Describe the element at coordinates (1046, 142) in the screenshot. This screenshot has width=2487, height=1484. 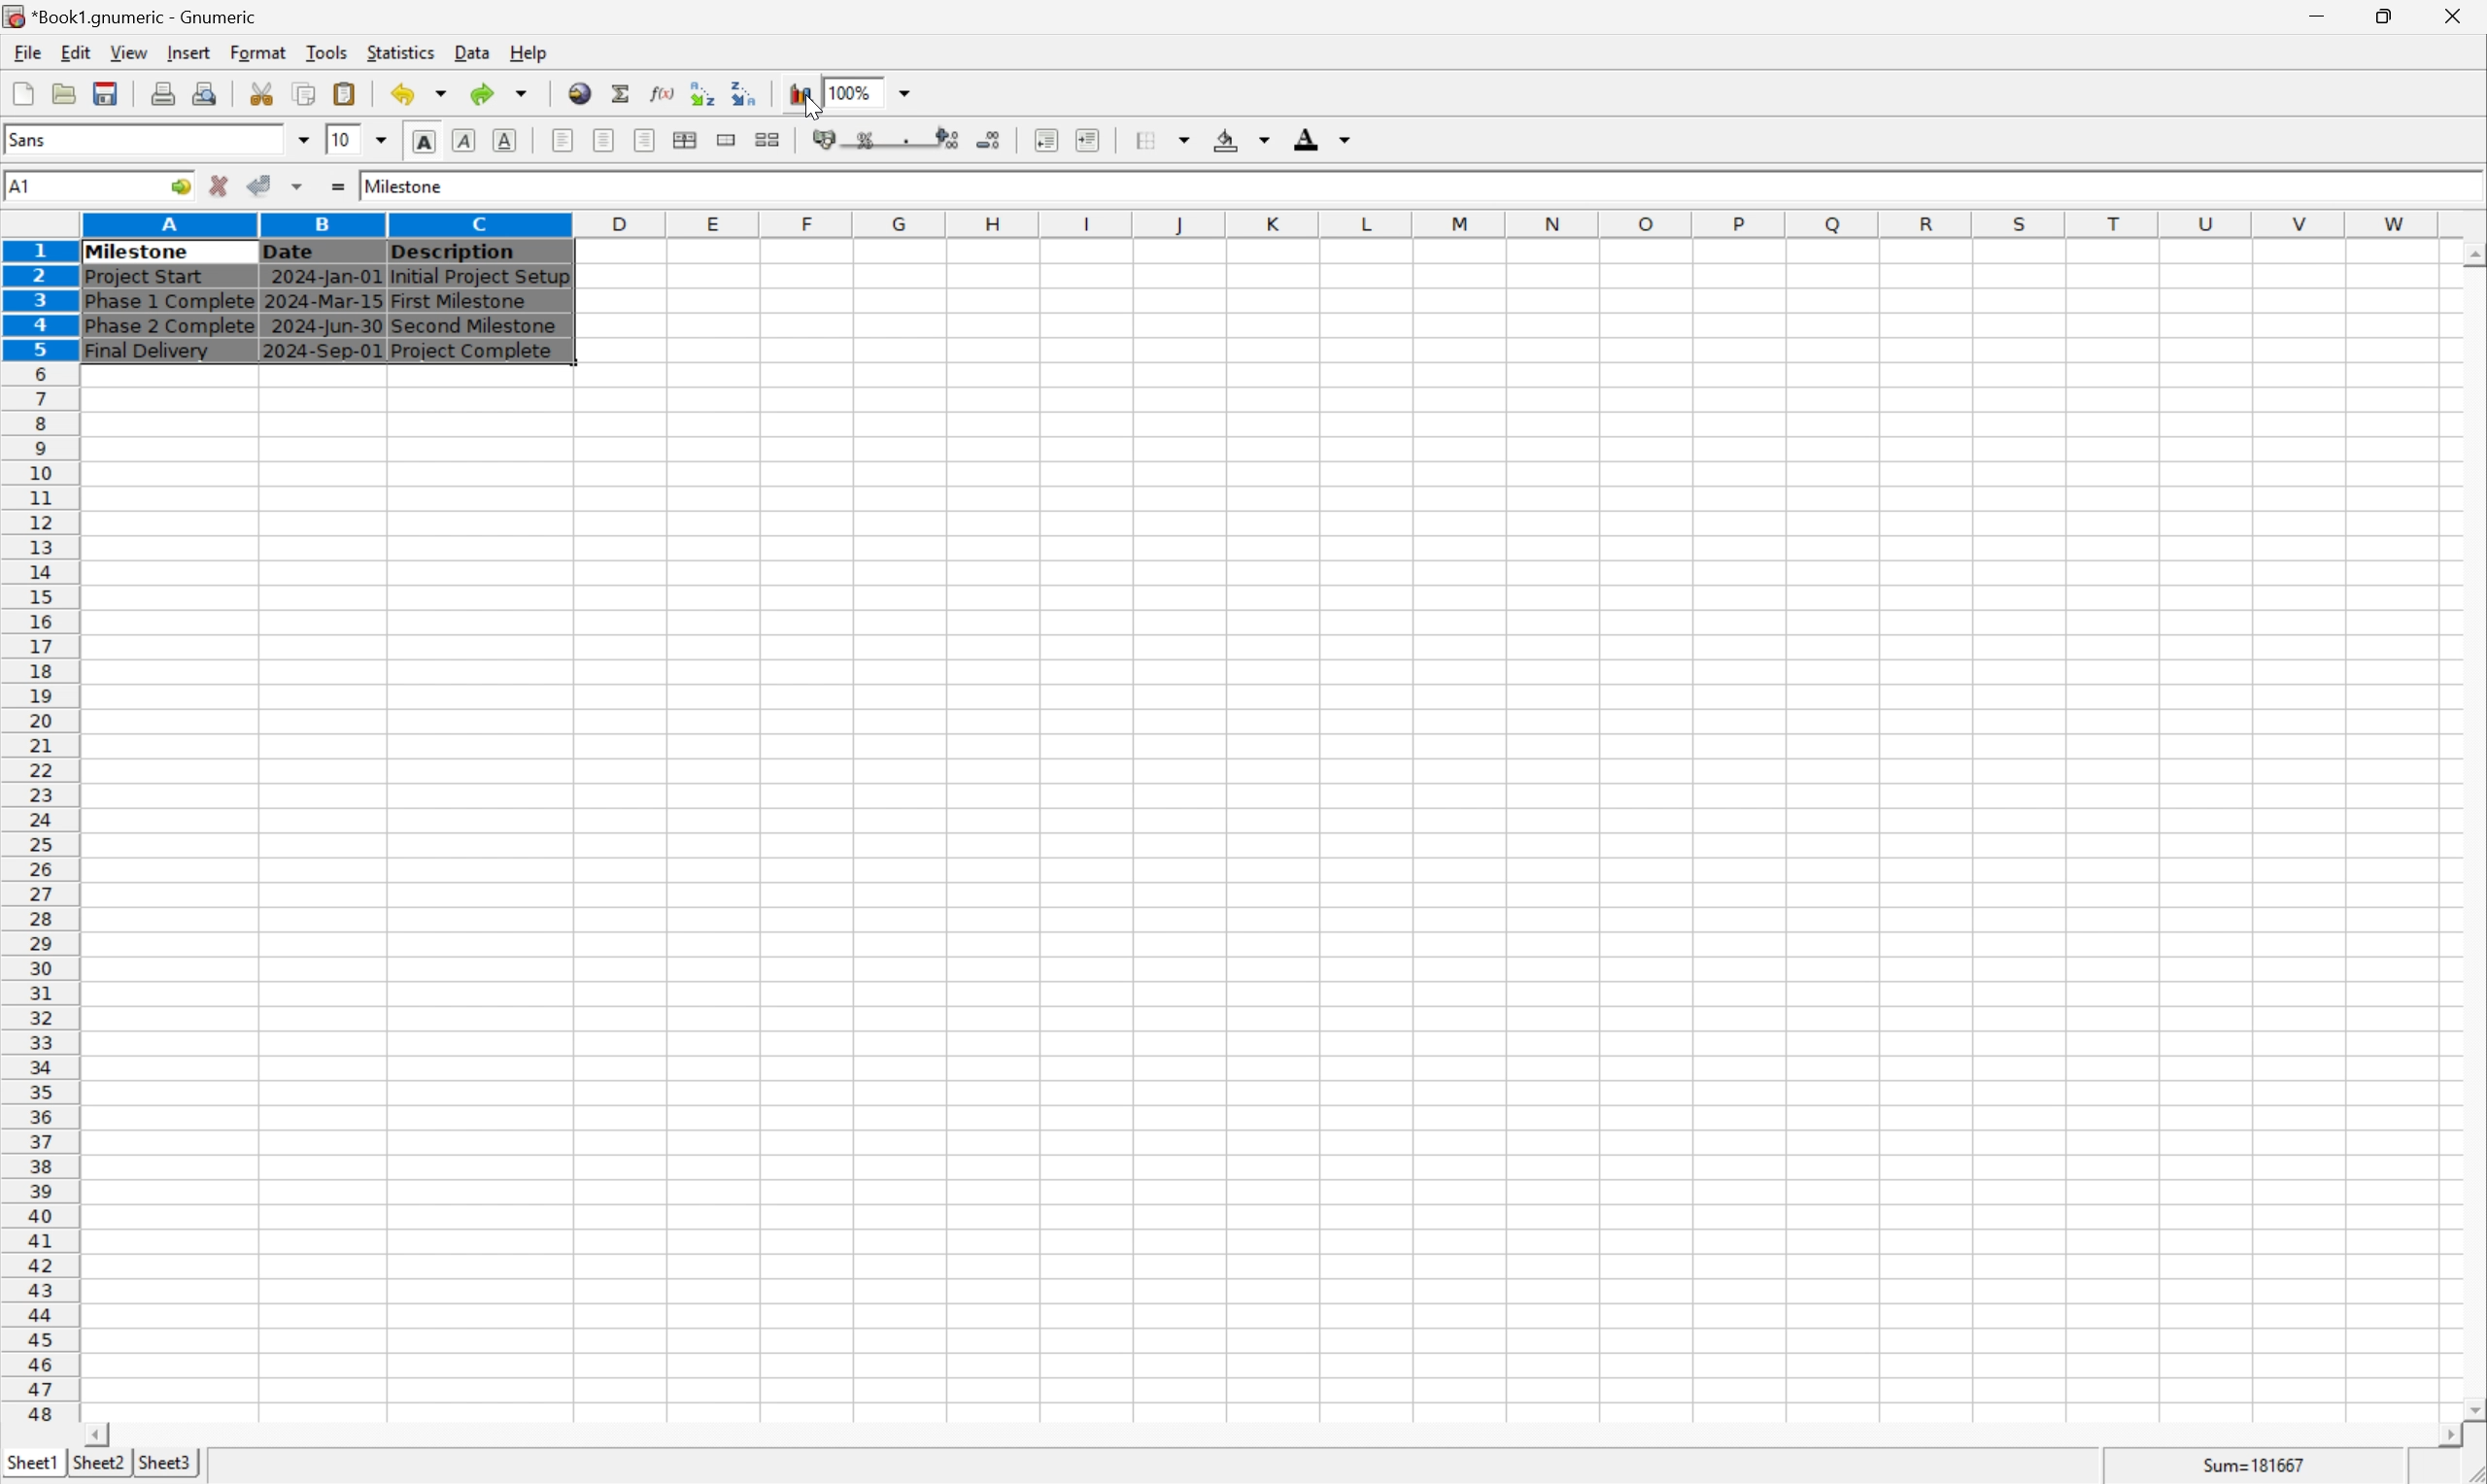
I see `decrease indent` at that location.